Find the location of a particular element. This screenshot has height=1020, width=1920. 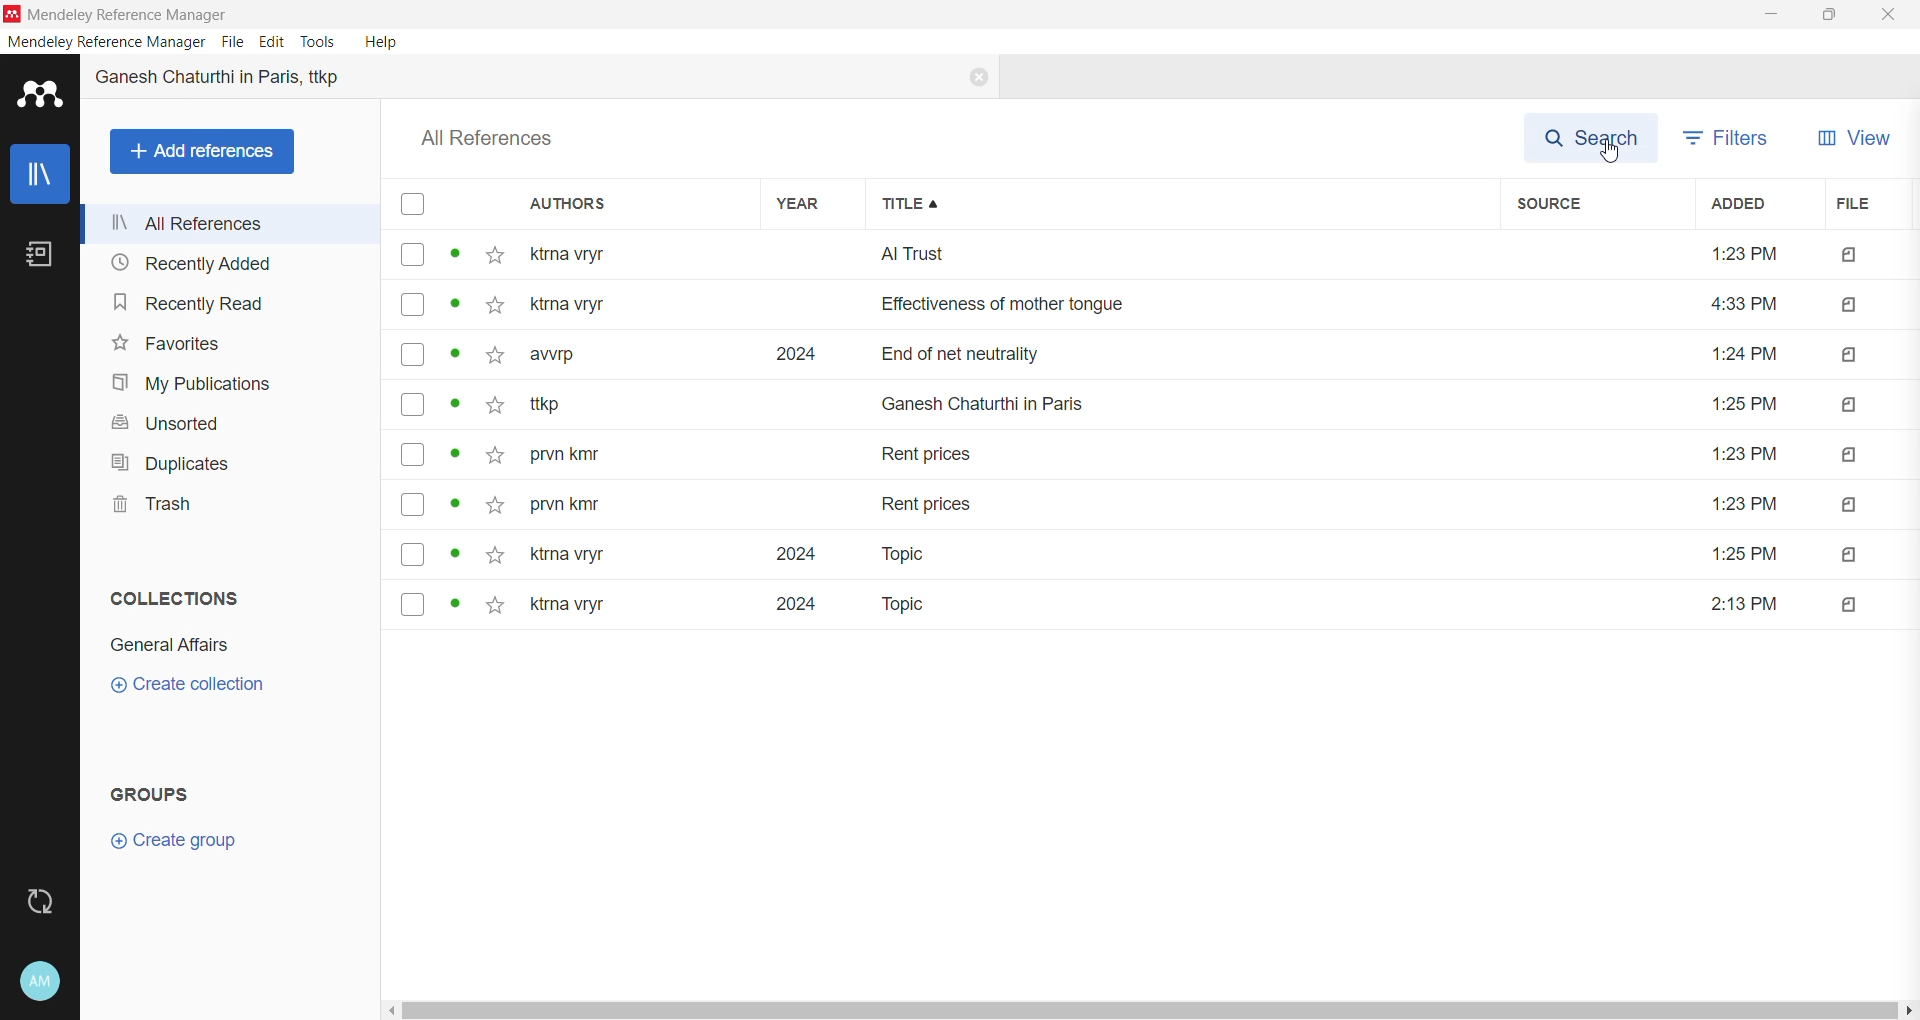

add to favorites is located at coordinates (494, 504).